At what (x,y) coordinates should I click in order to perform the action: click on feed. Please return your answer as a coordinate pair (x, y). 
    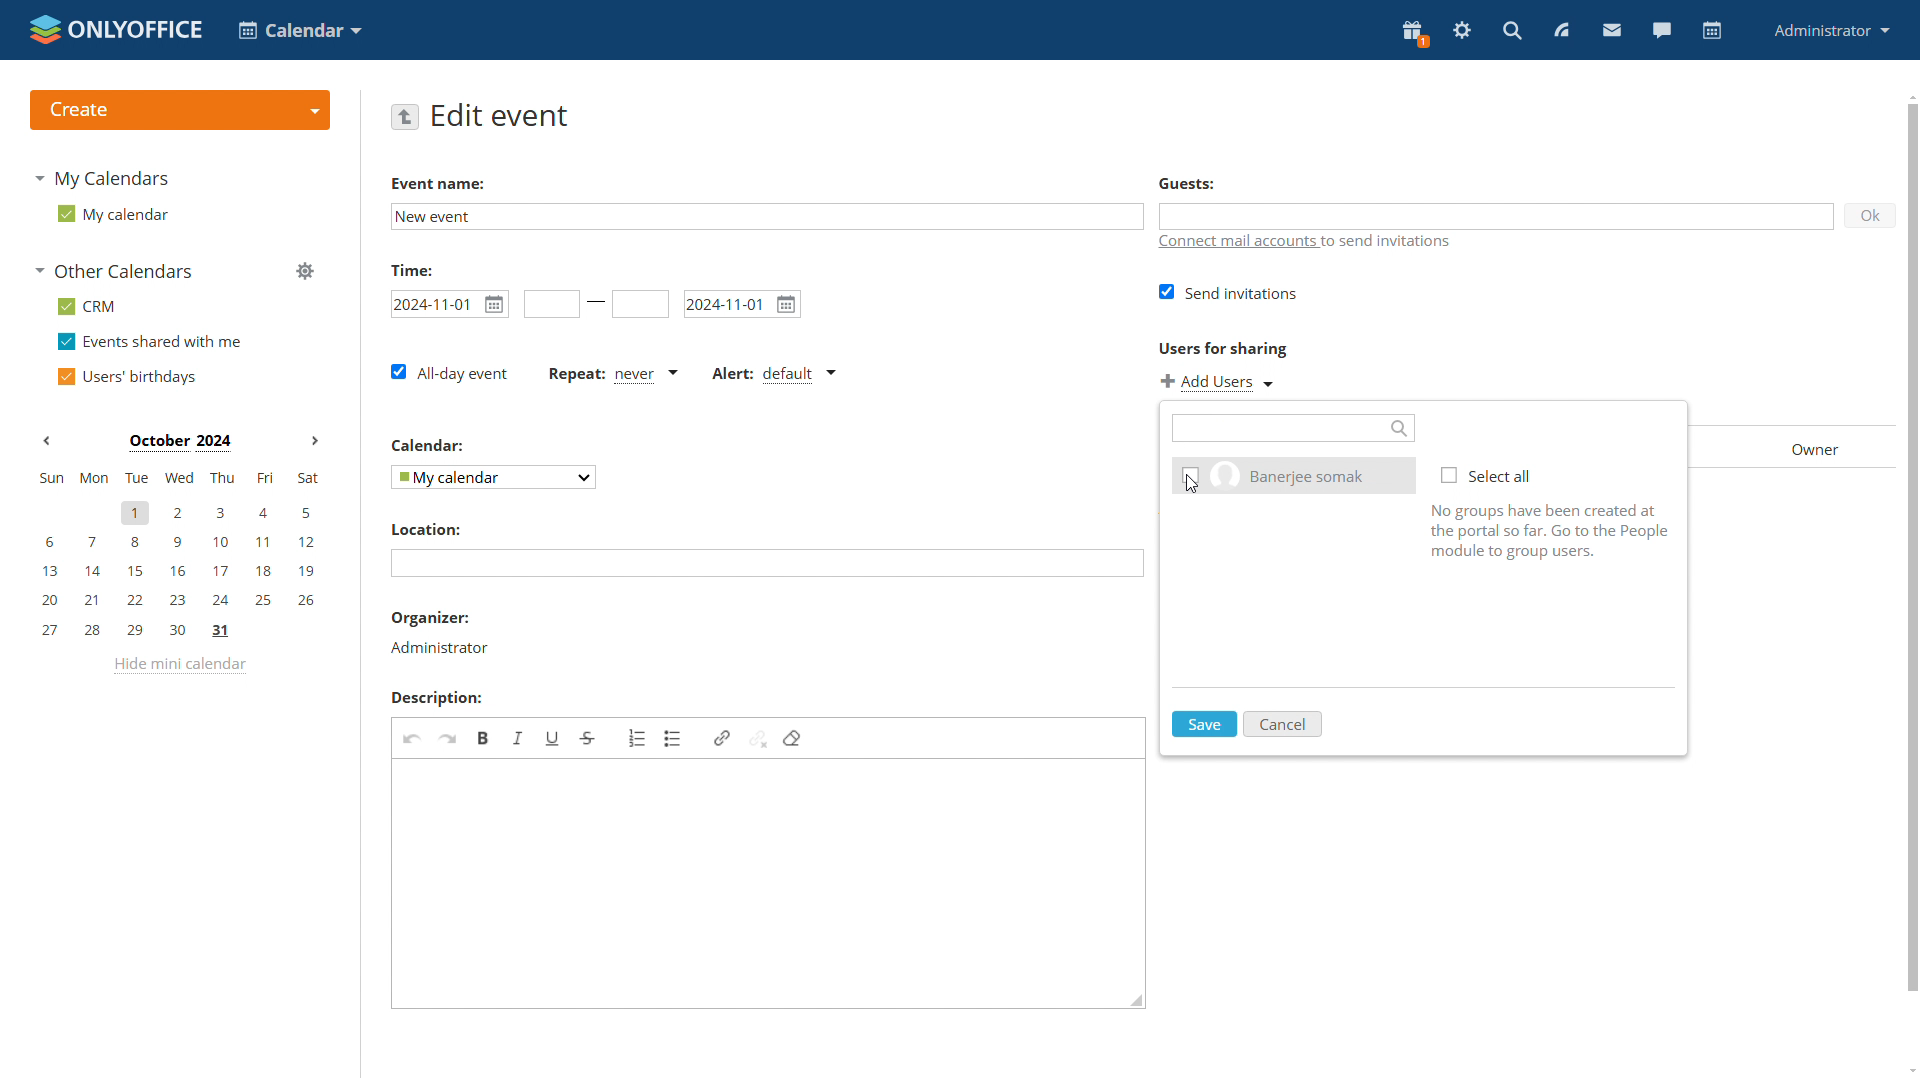
    Looking at the image, I should click on (1562, 31).